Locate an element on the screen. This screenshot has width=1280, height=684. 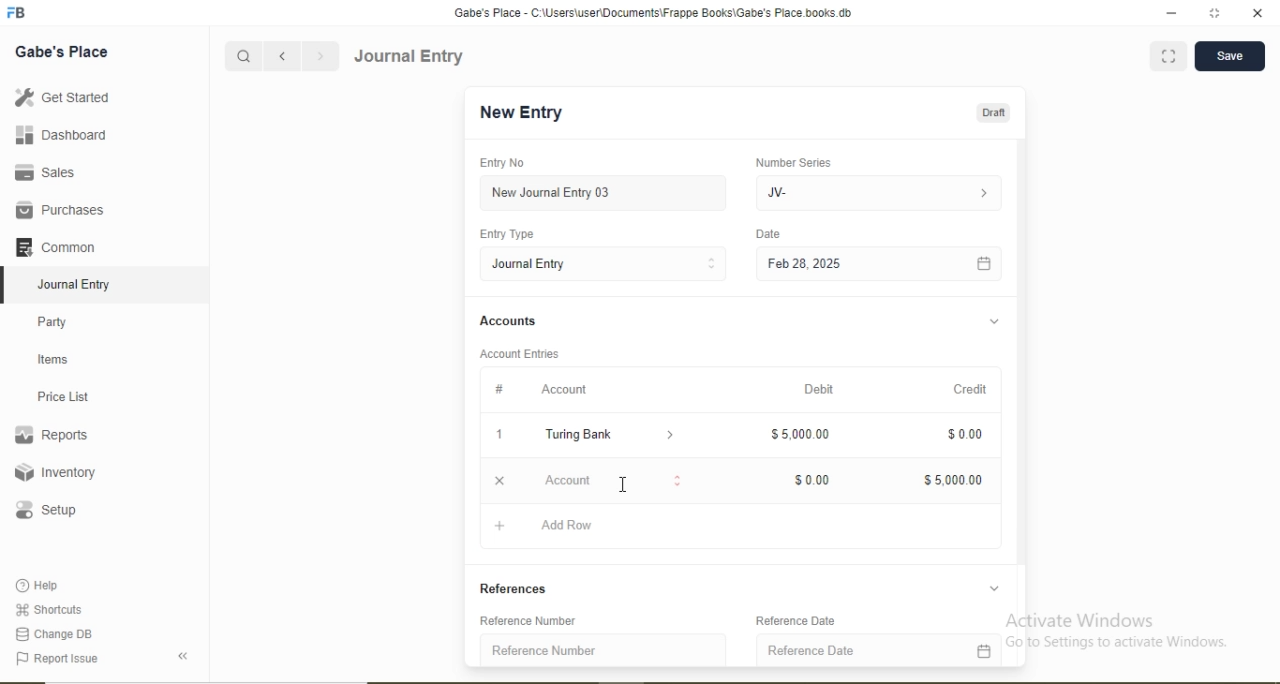
Forward is located at coordinates (321, 56).